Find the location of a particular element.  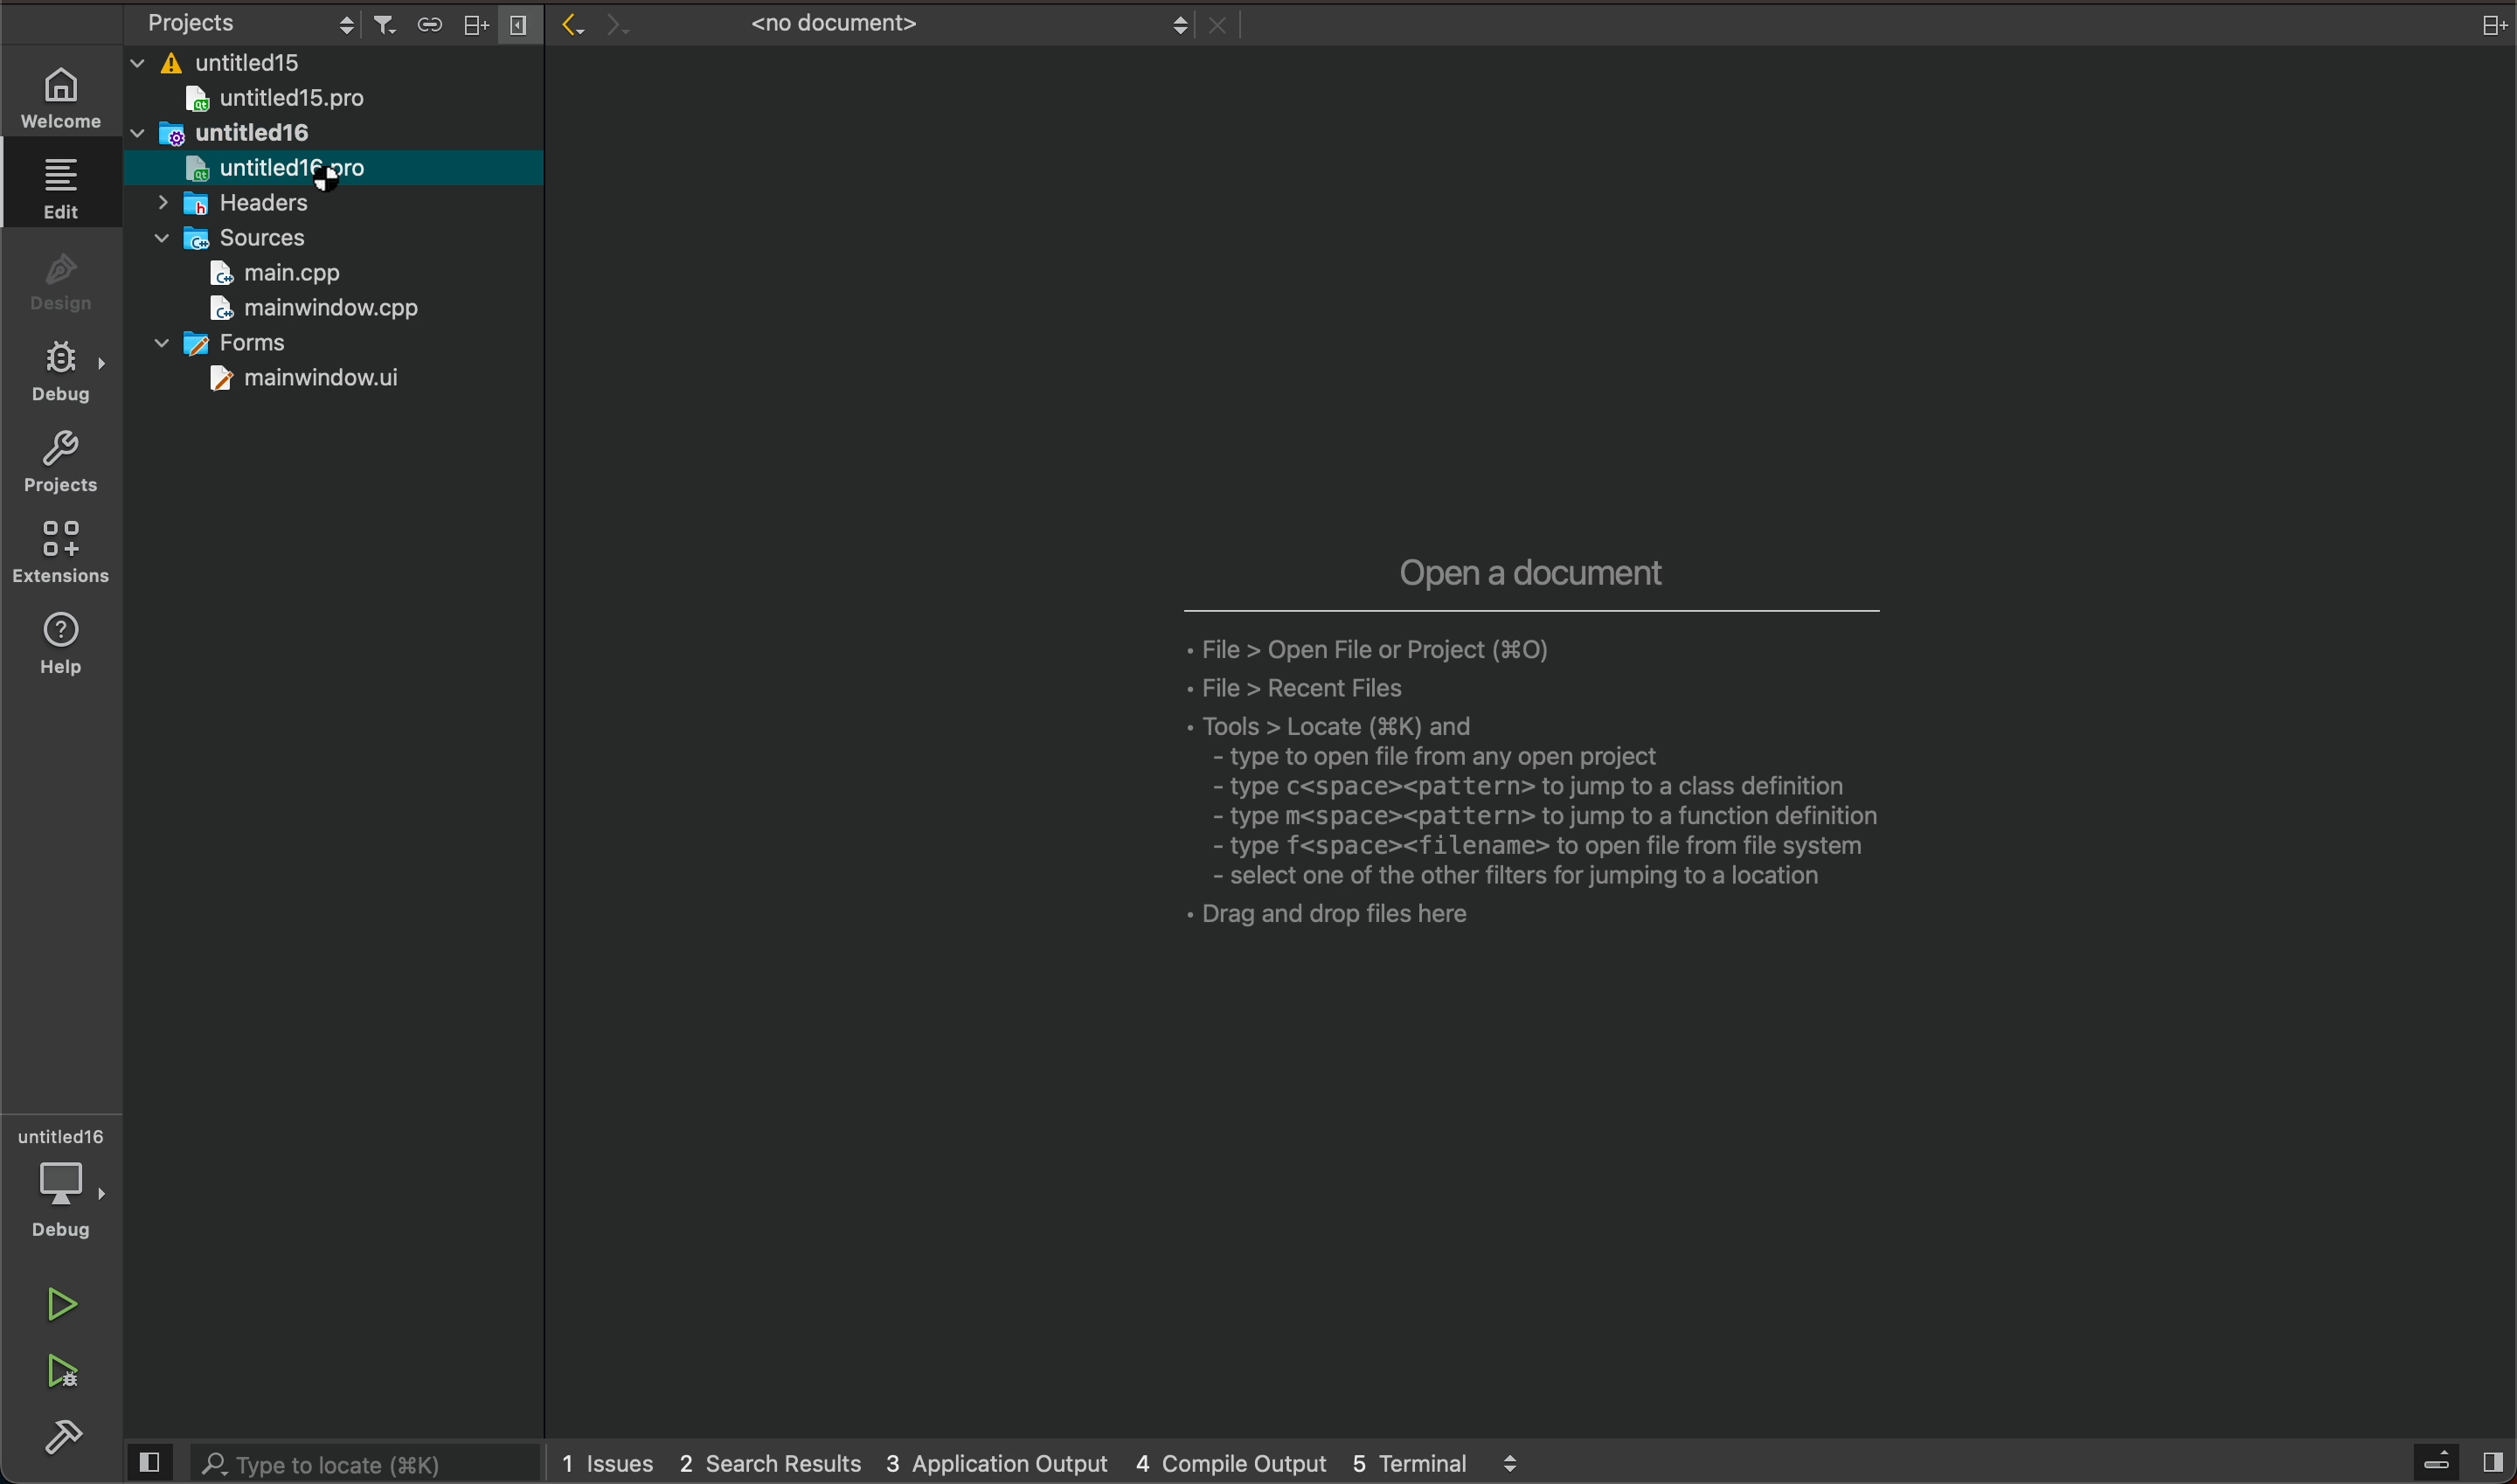

untitled15pro is located at coordinates (290, 101).